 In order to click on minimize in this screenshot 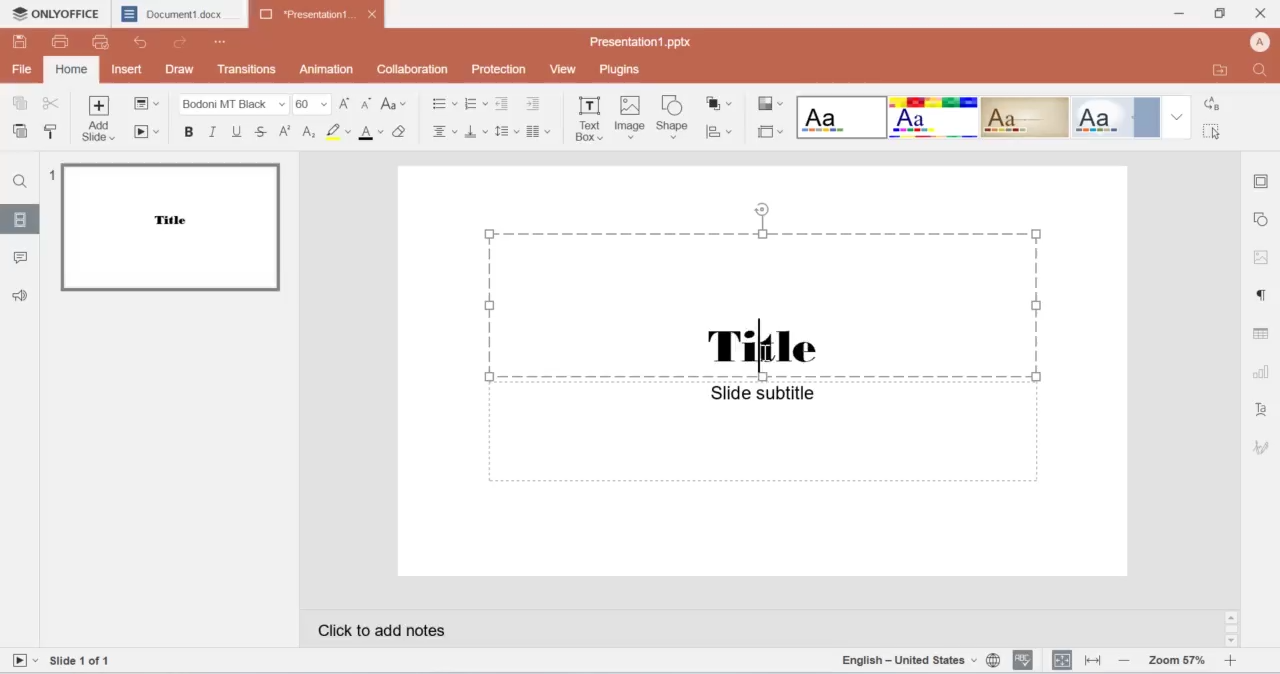, I will do `click(1180, 14)`.